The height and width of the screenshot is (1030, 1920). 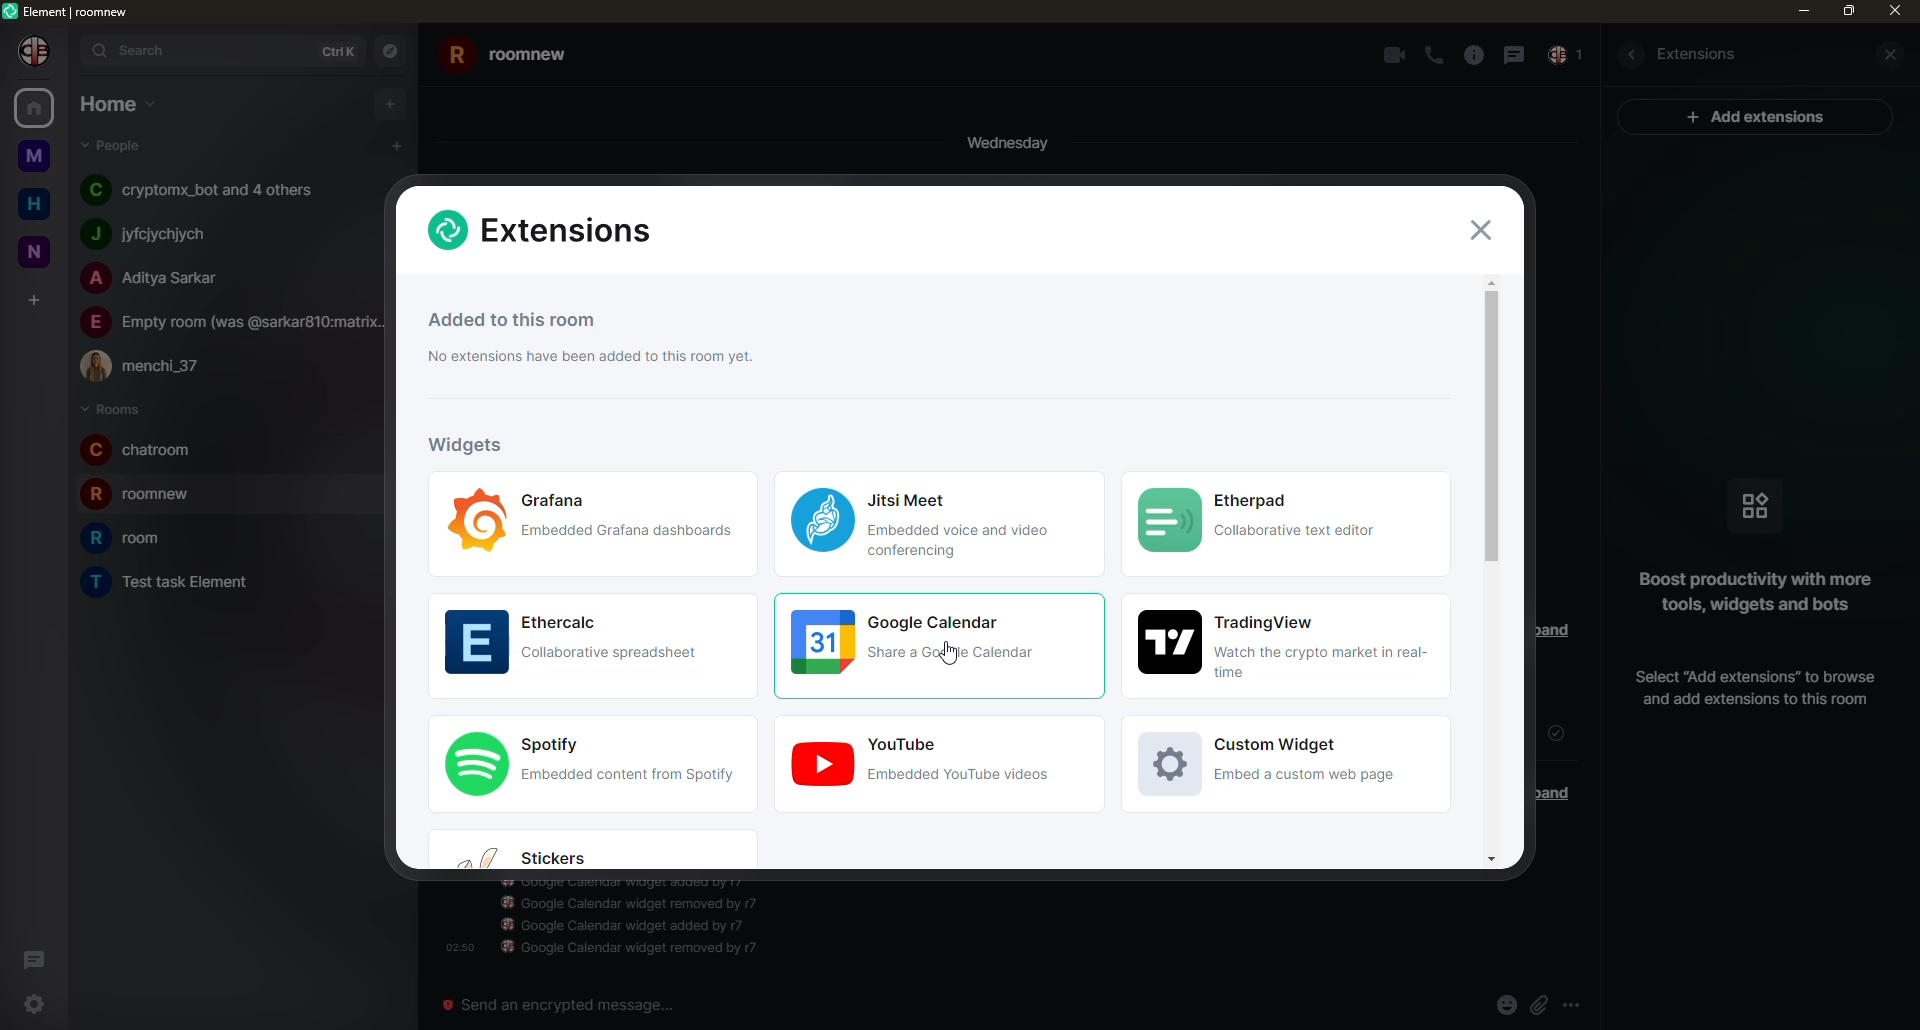 What do you see at coordinates (150, 365) in the screenshot?
I see `people` at bounding box center [150, 365].